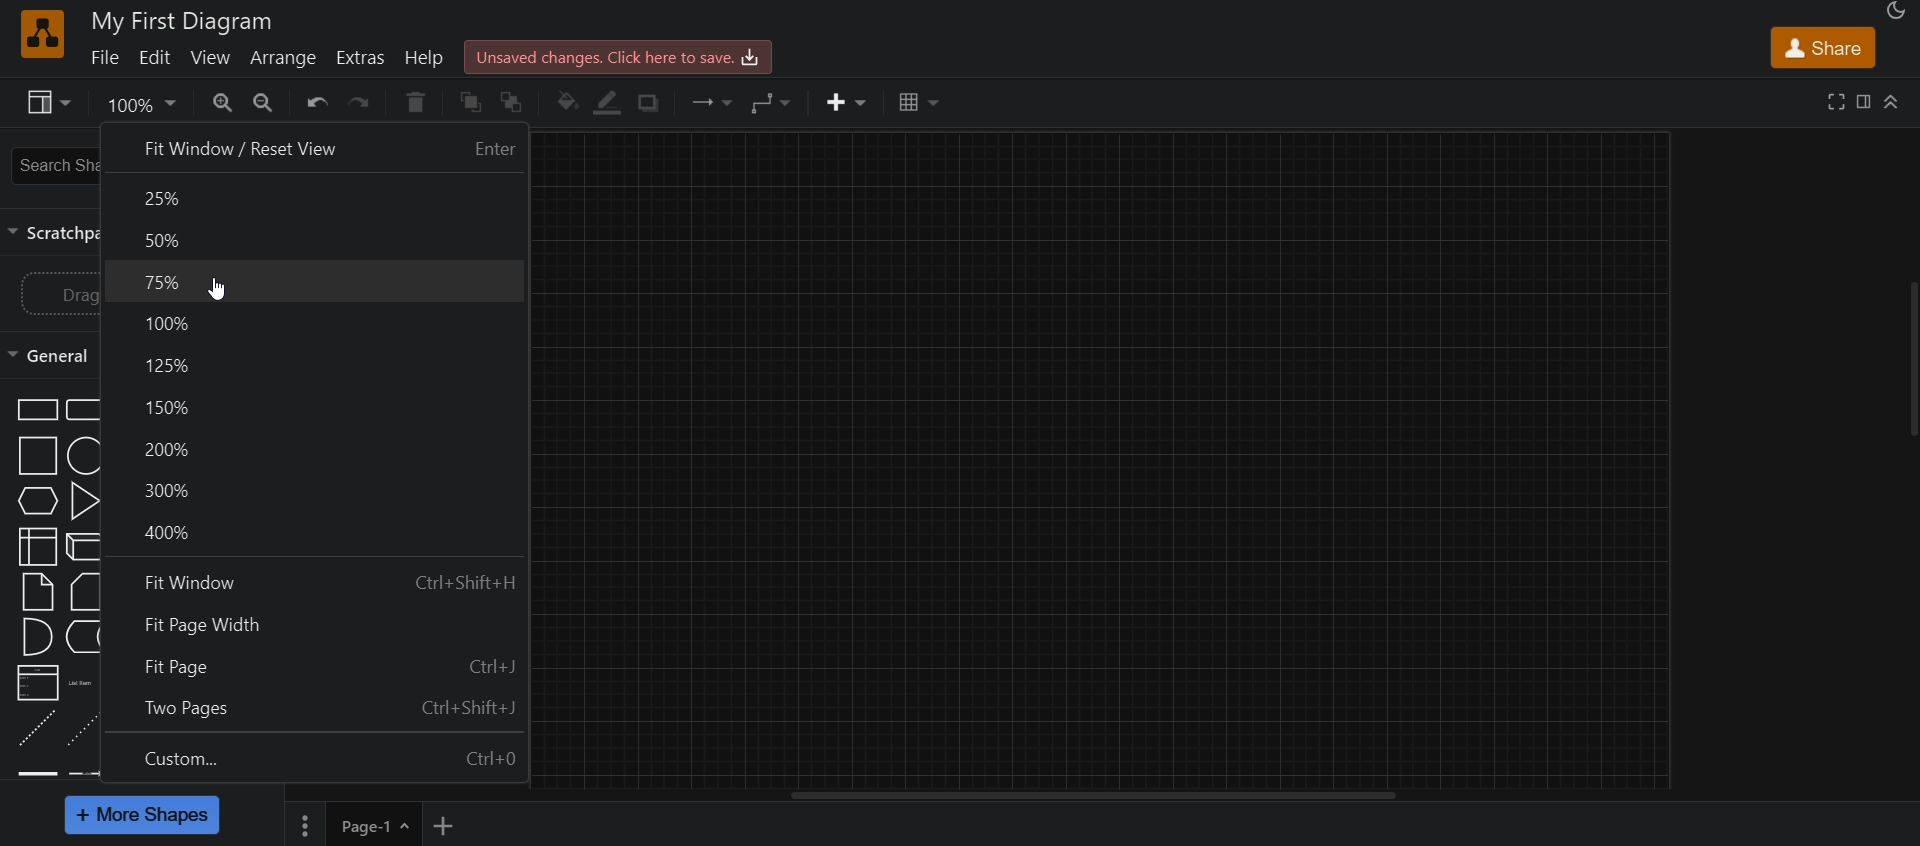 The image size is (1920, 846). I want to click on scratchpad, so click(51, 236).